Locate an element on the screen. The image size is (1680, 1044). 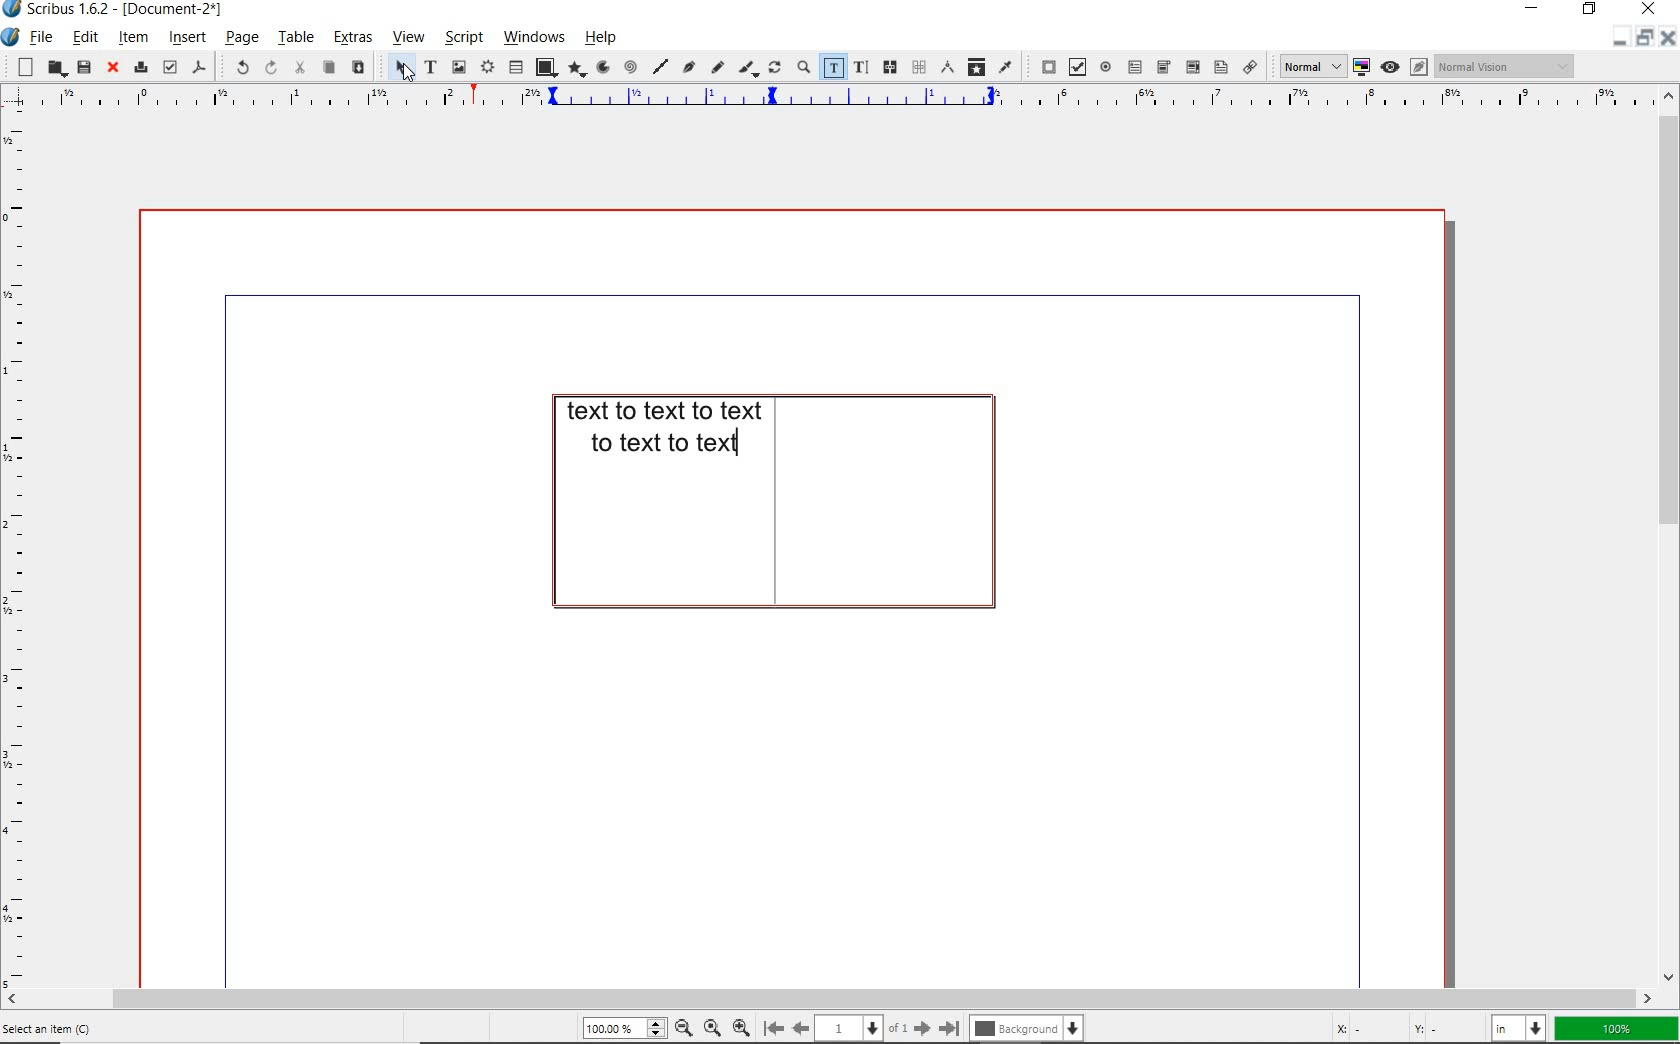
default zoom is located at coordinates (710, 1026).